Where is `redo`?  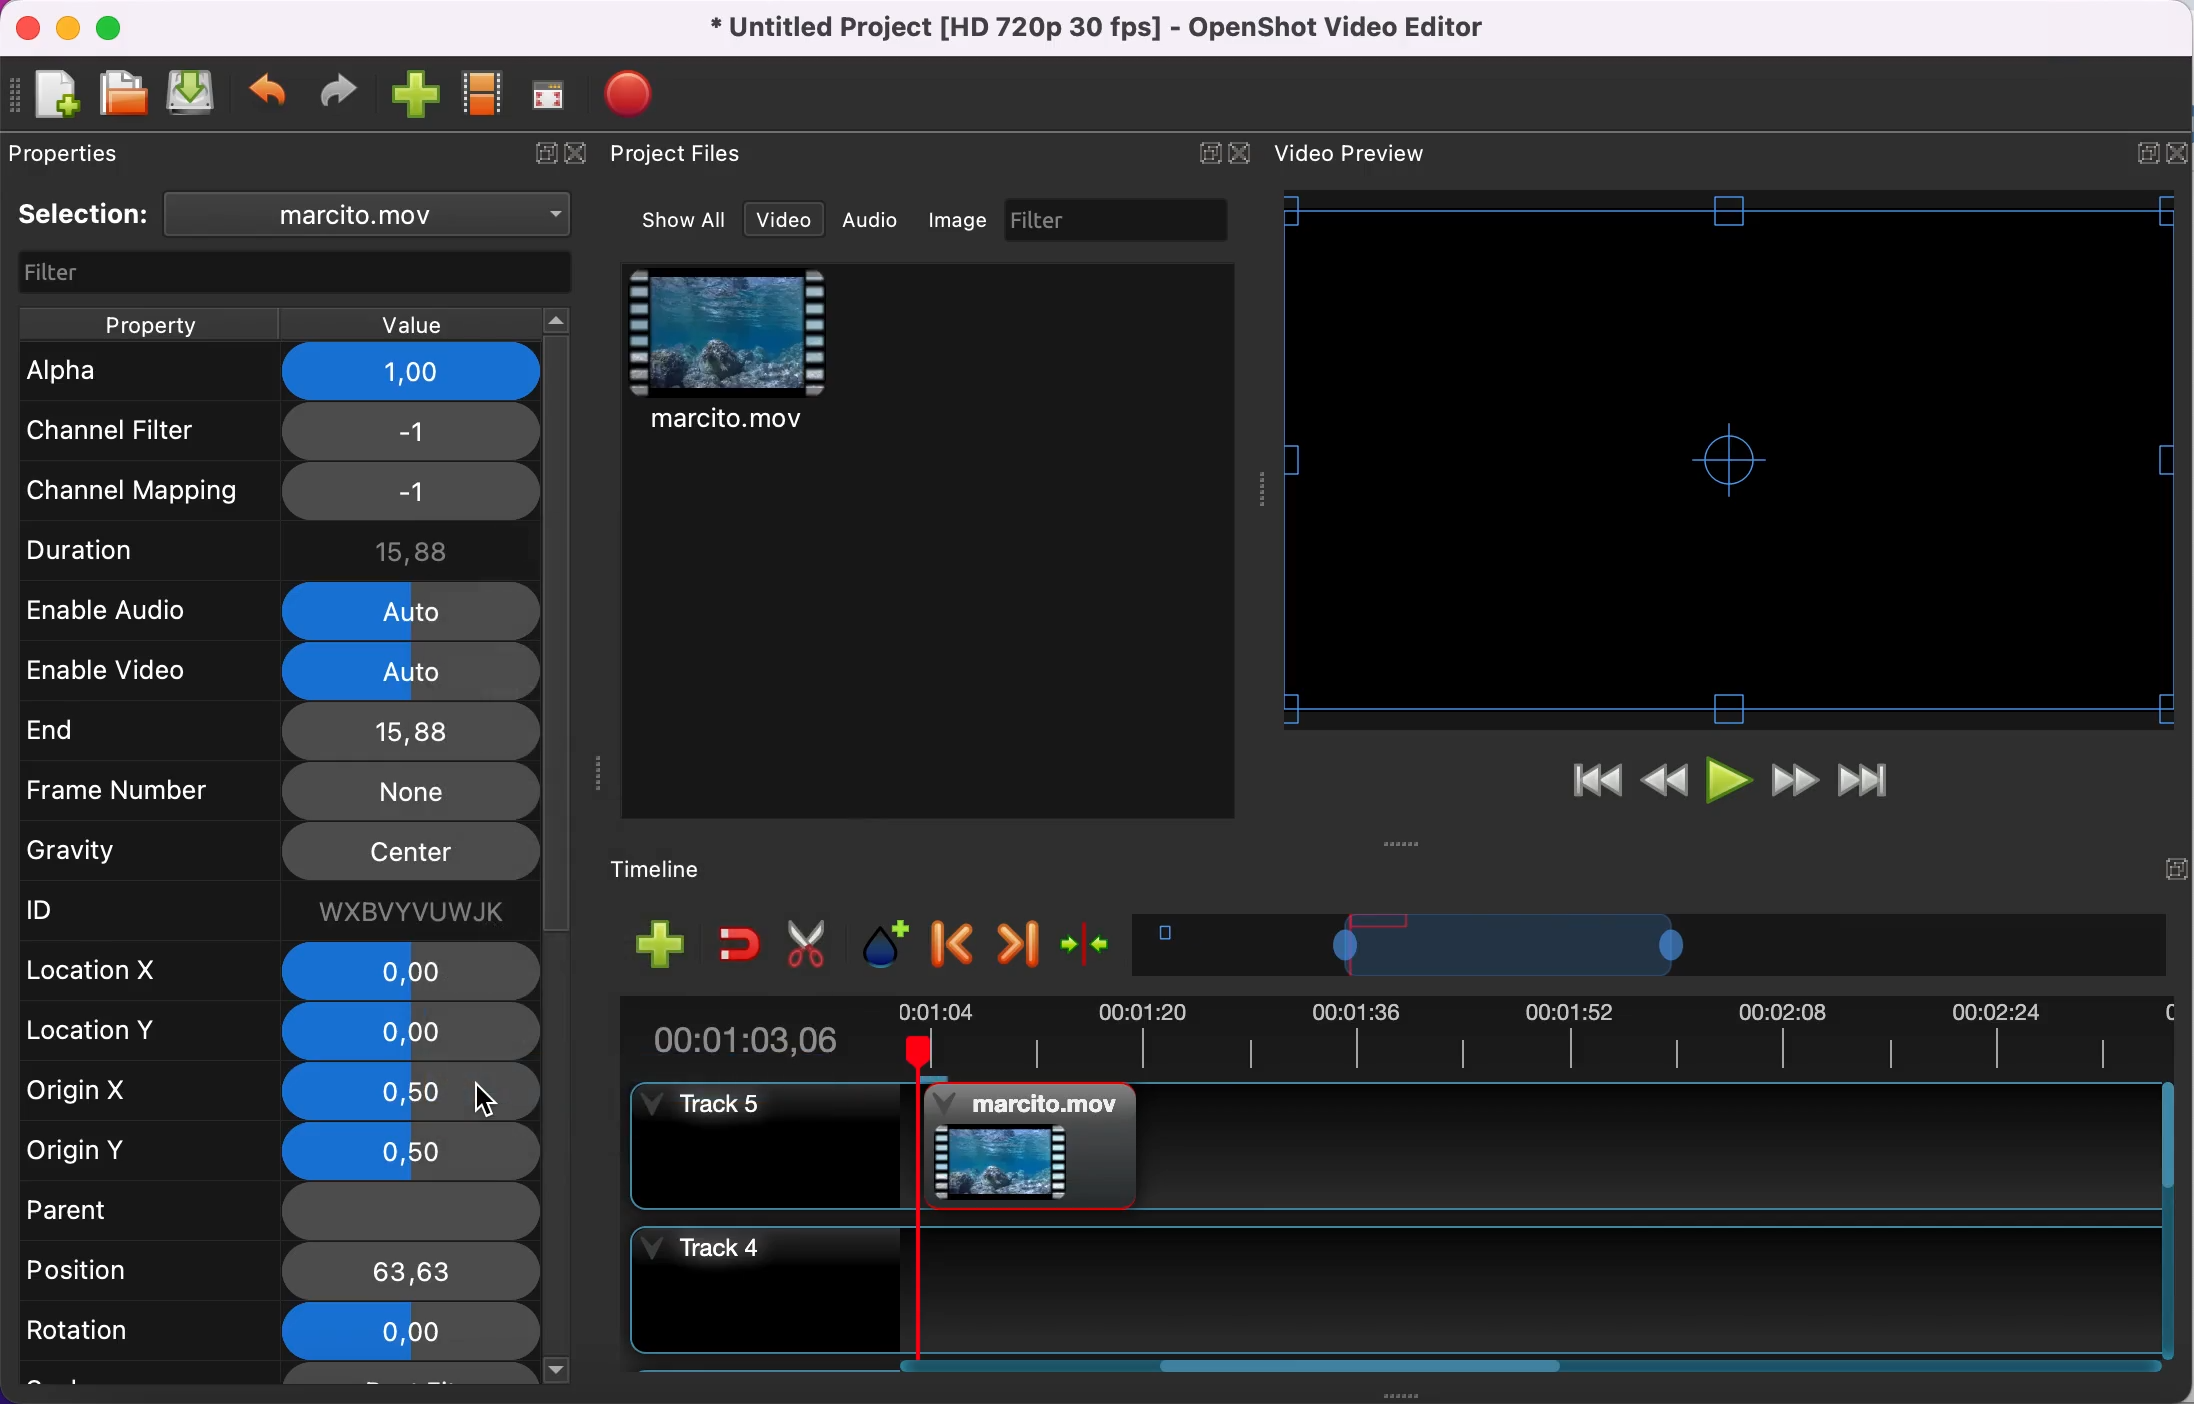
redo is located at coordinates (339, 92).